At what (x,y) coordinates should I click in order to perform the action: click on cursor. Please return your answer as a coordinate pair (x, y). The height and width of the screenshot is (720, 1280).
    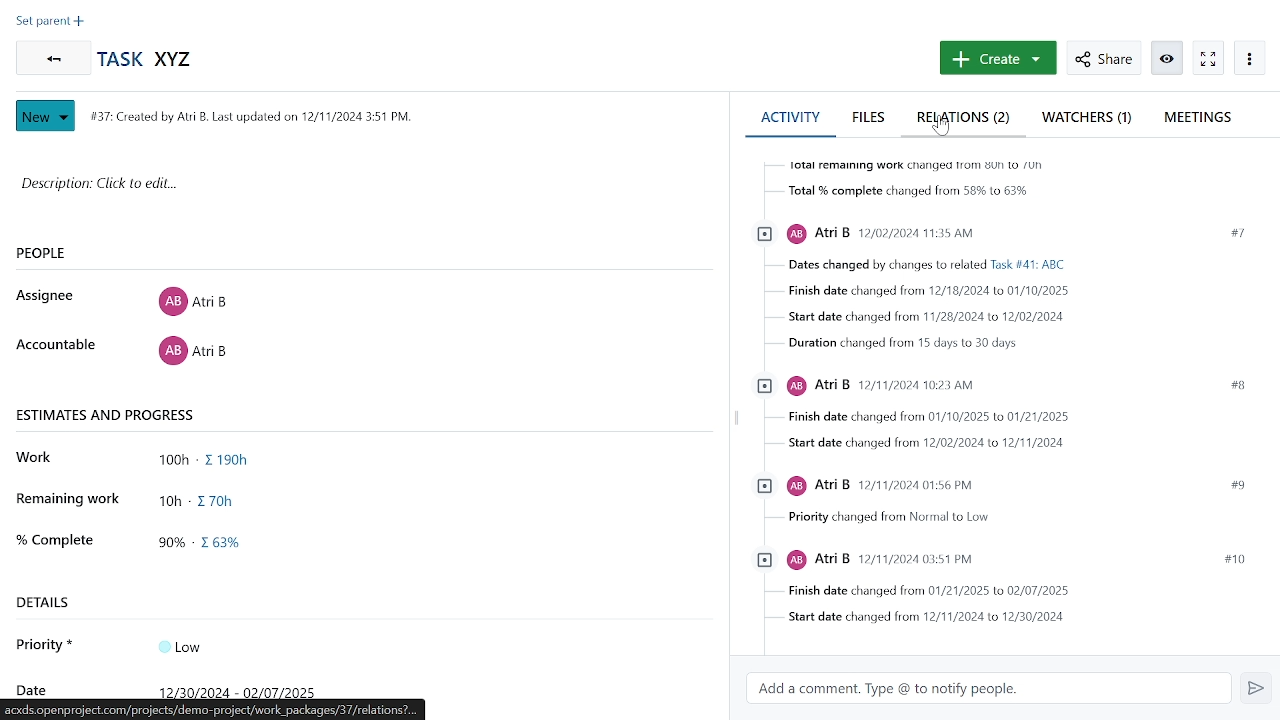
    Looking at the image, I should click on (940, 132).